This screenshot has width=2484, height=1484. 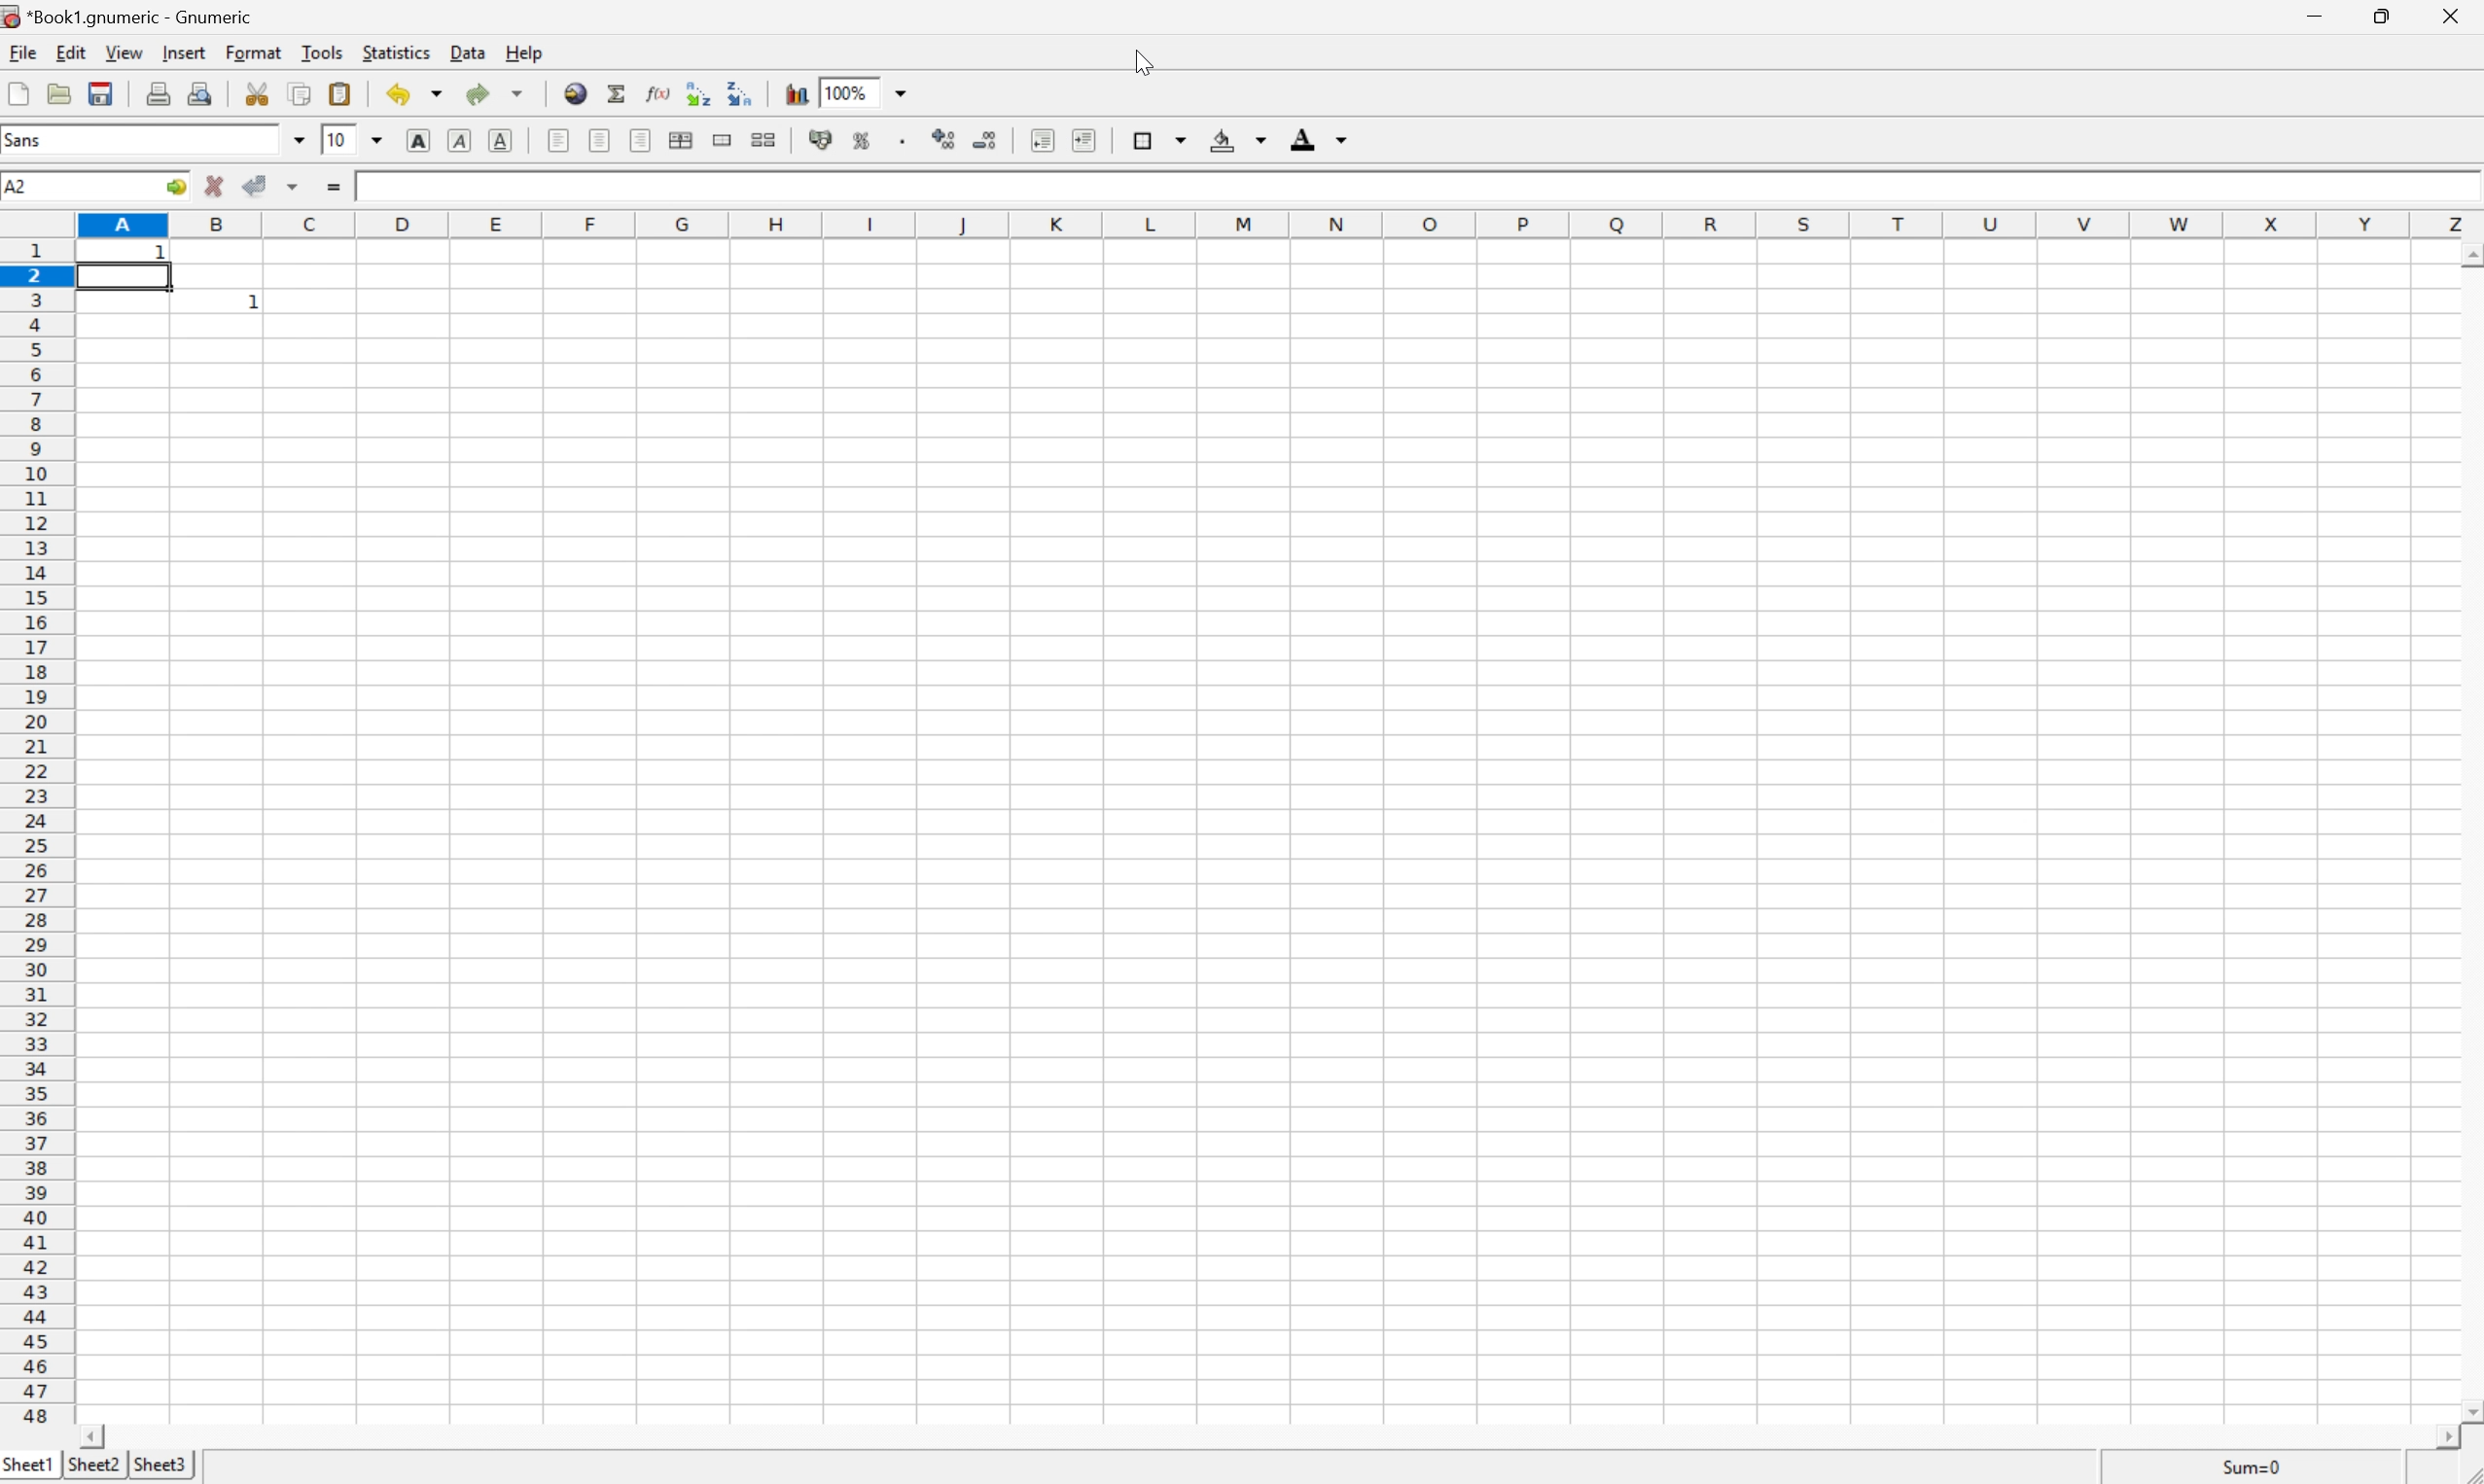 What do you see at coordinates (640, 138) in the screenshot?
I see `Align Right` at bounding box center [640, 138].